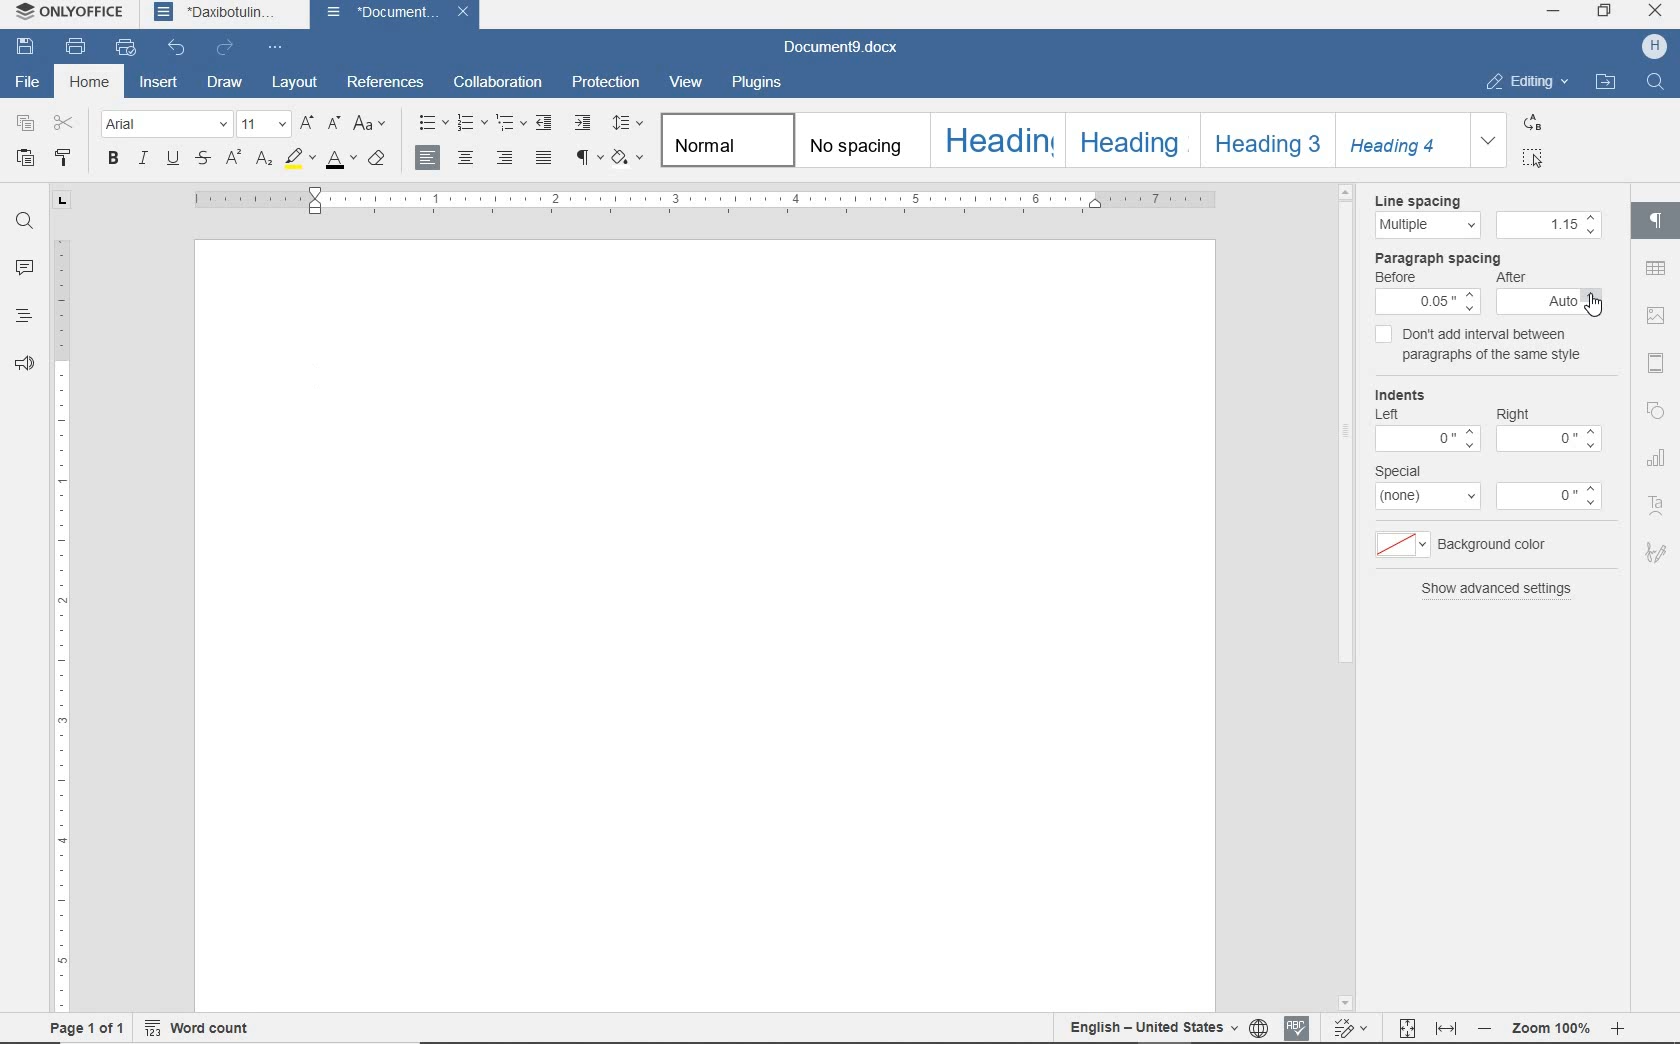  I want to click on paragraph settings, so click(1658, 226).